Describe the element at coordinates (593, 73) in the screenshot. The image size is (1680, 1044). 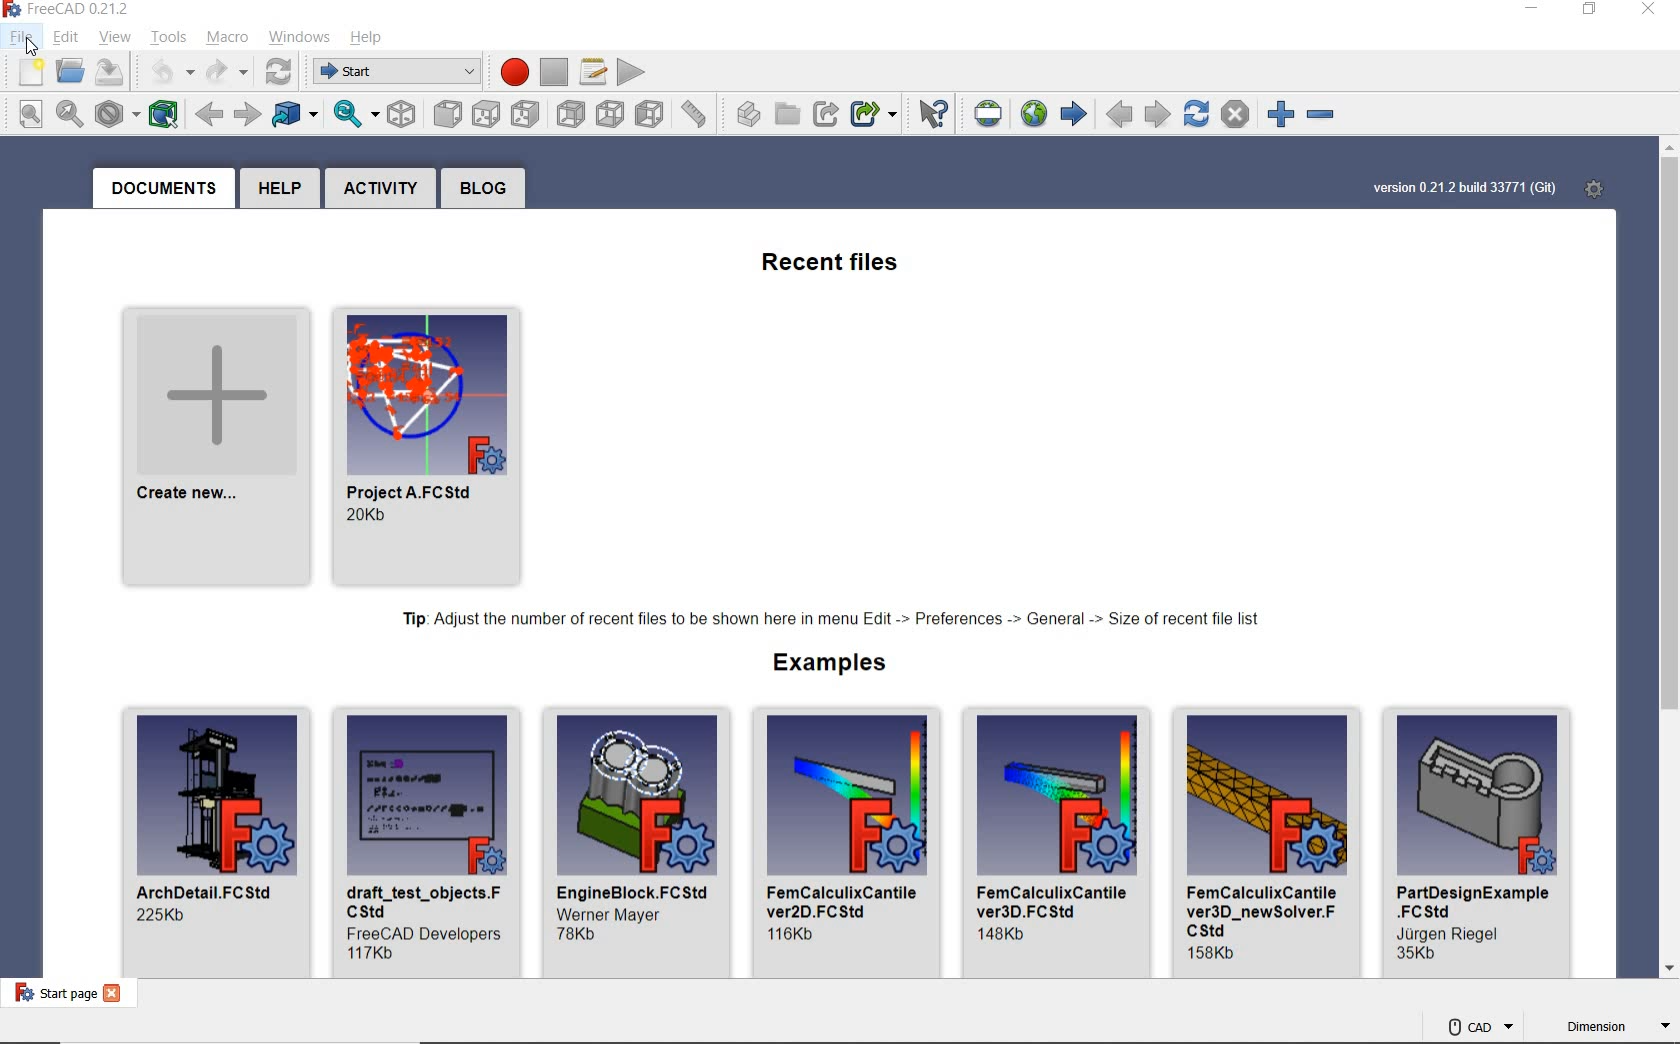
I see `MACROS` at that location.